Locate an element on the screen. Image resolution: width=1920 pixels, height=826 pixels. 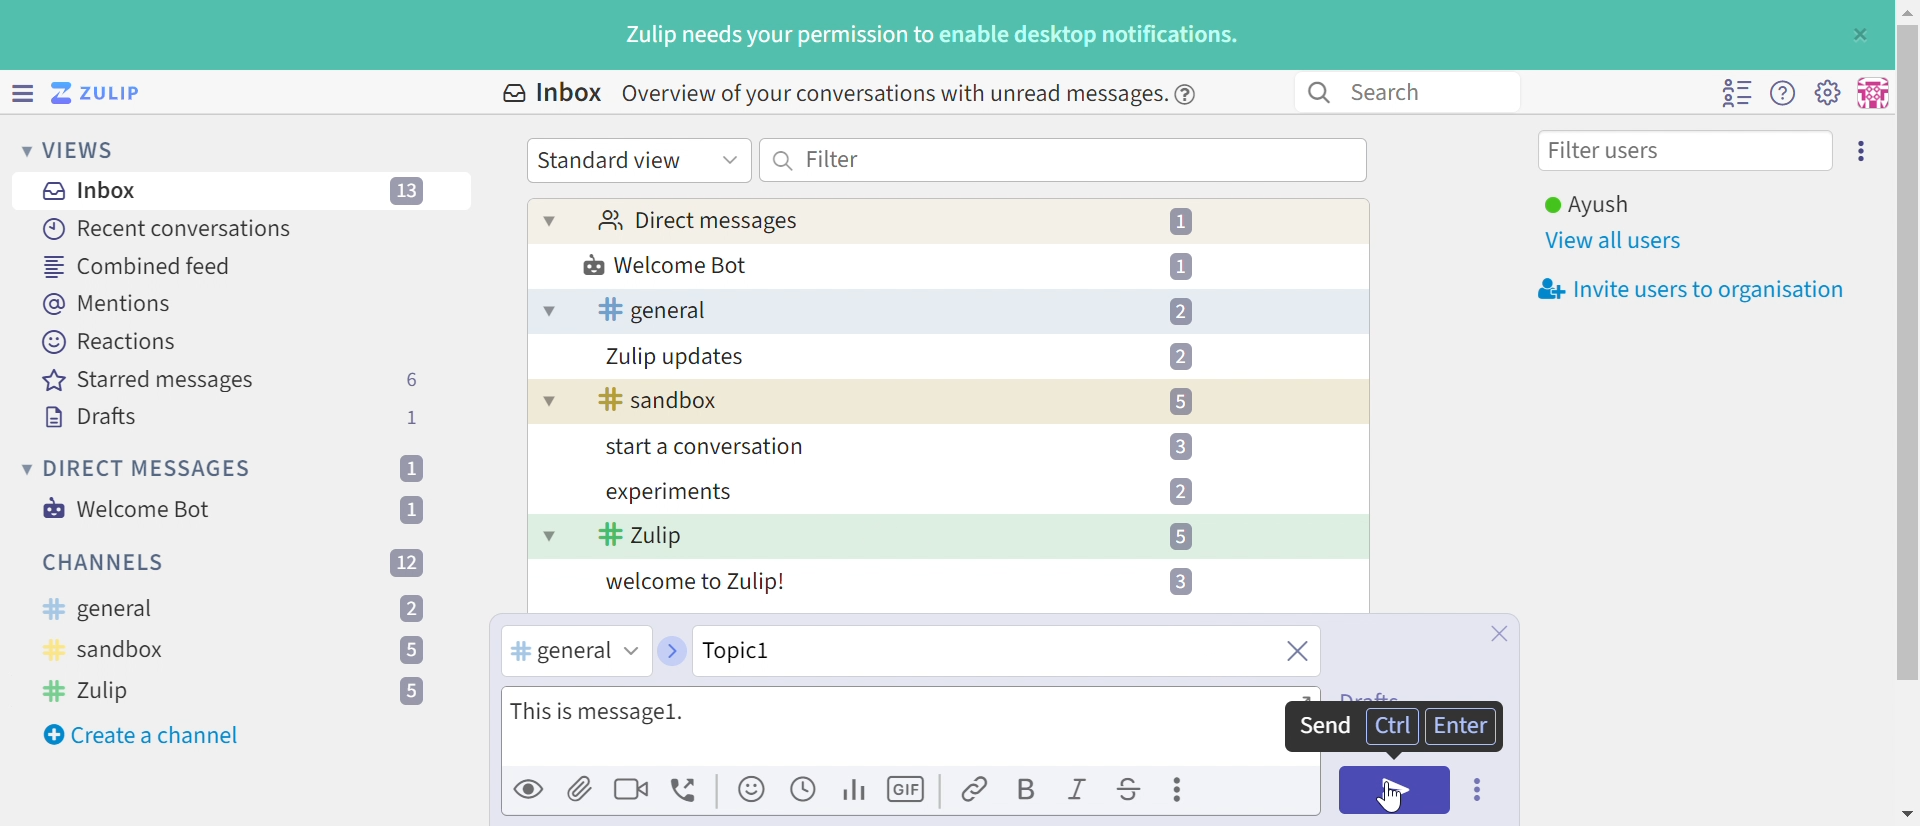
Mentions is located at coordinates (111, 304).